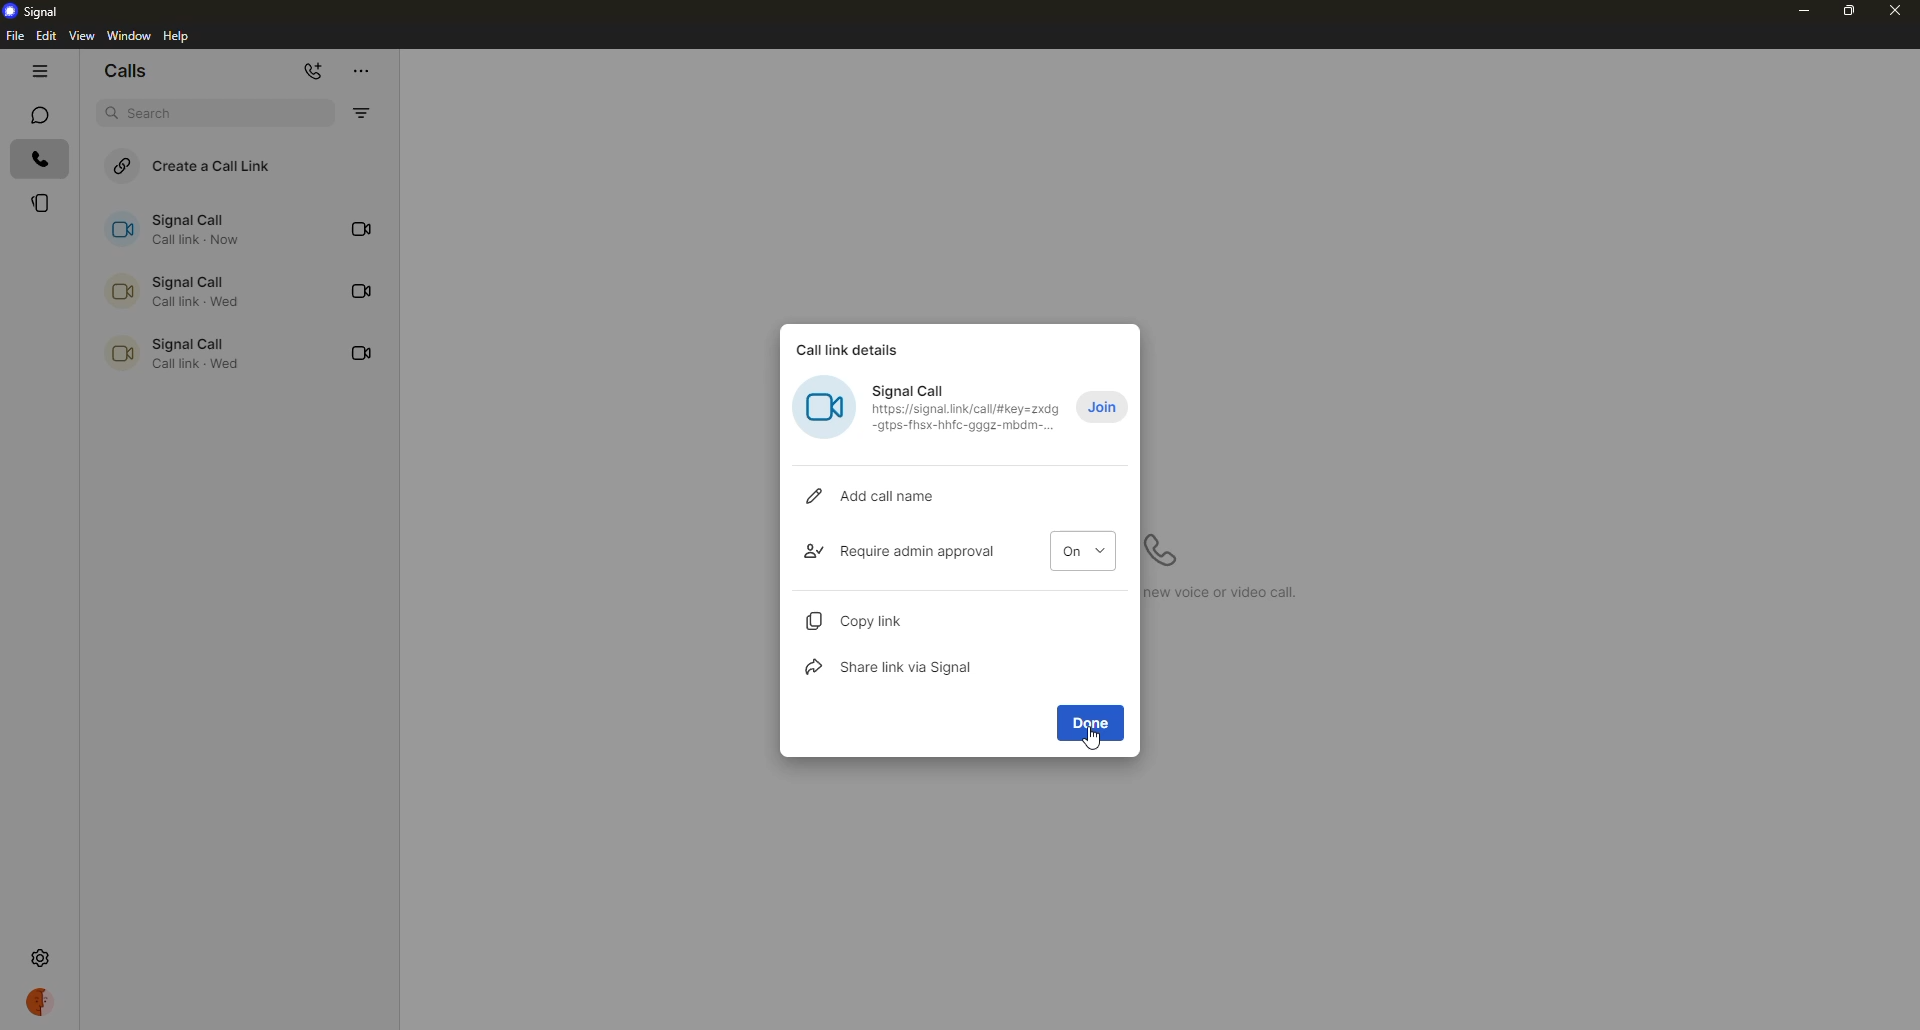 Image resolution: width=1920 pixels, height=1030 pixels. What do you see at coordinates (1084, 550) in the screenshot?
I see `on` at bounding box center [1084, 550].